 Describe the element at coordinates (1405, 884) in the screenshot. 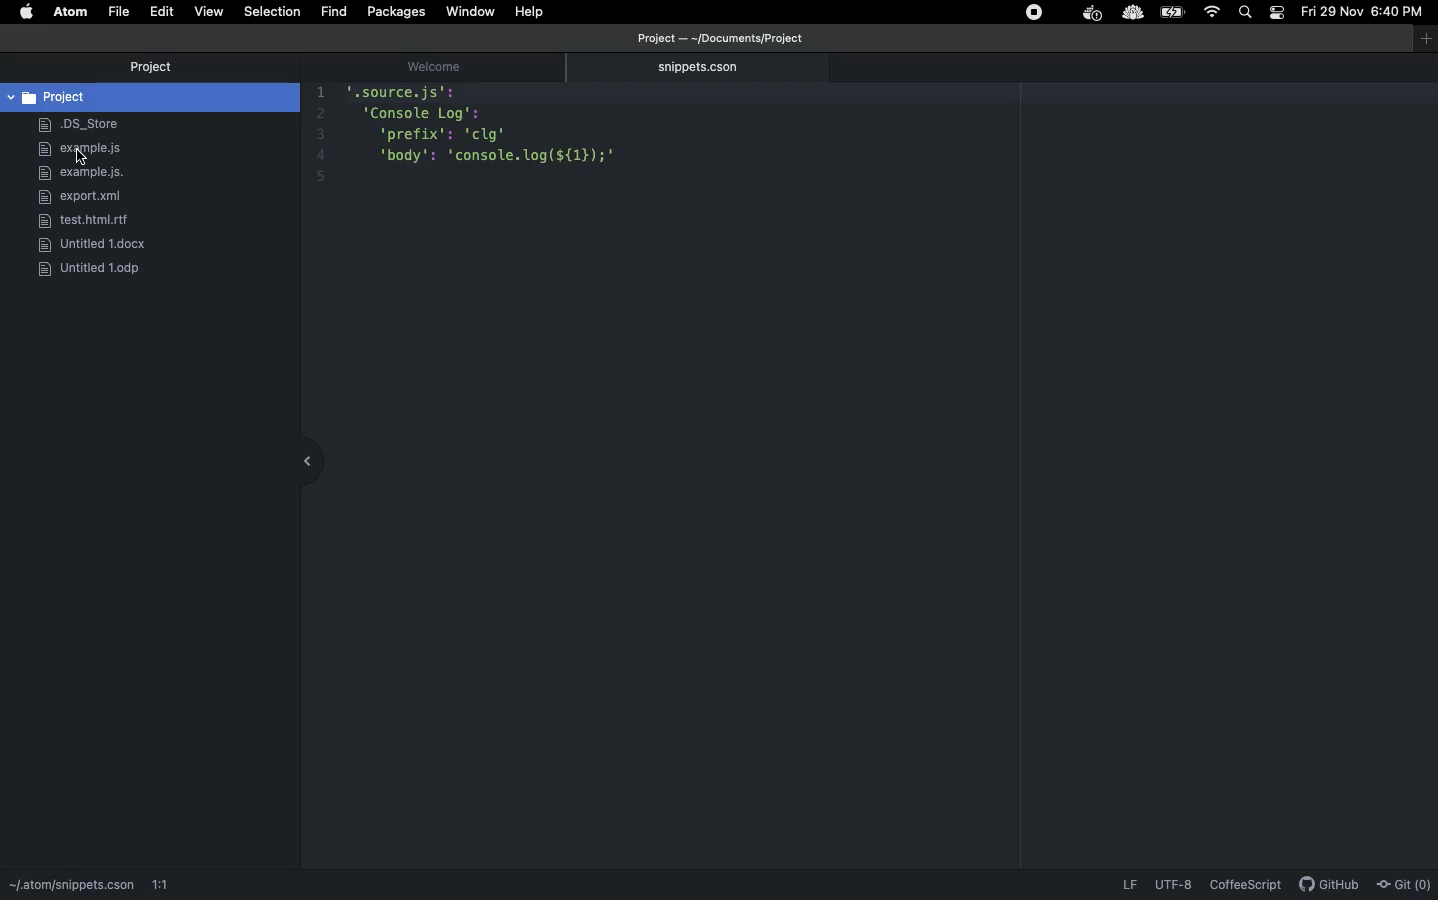

I see `Git` at that location.